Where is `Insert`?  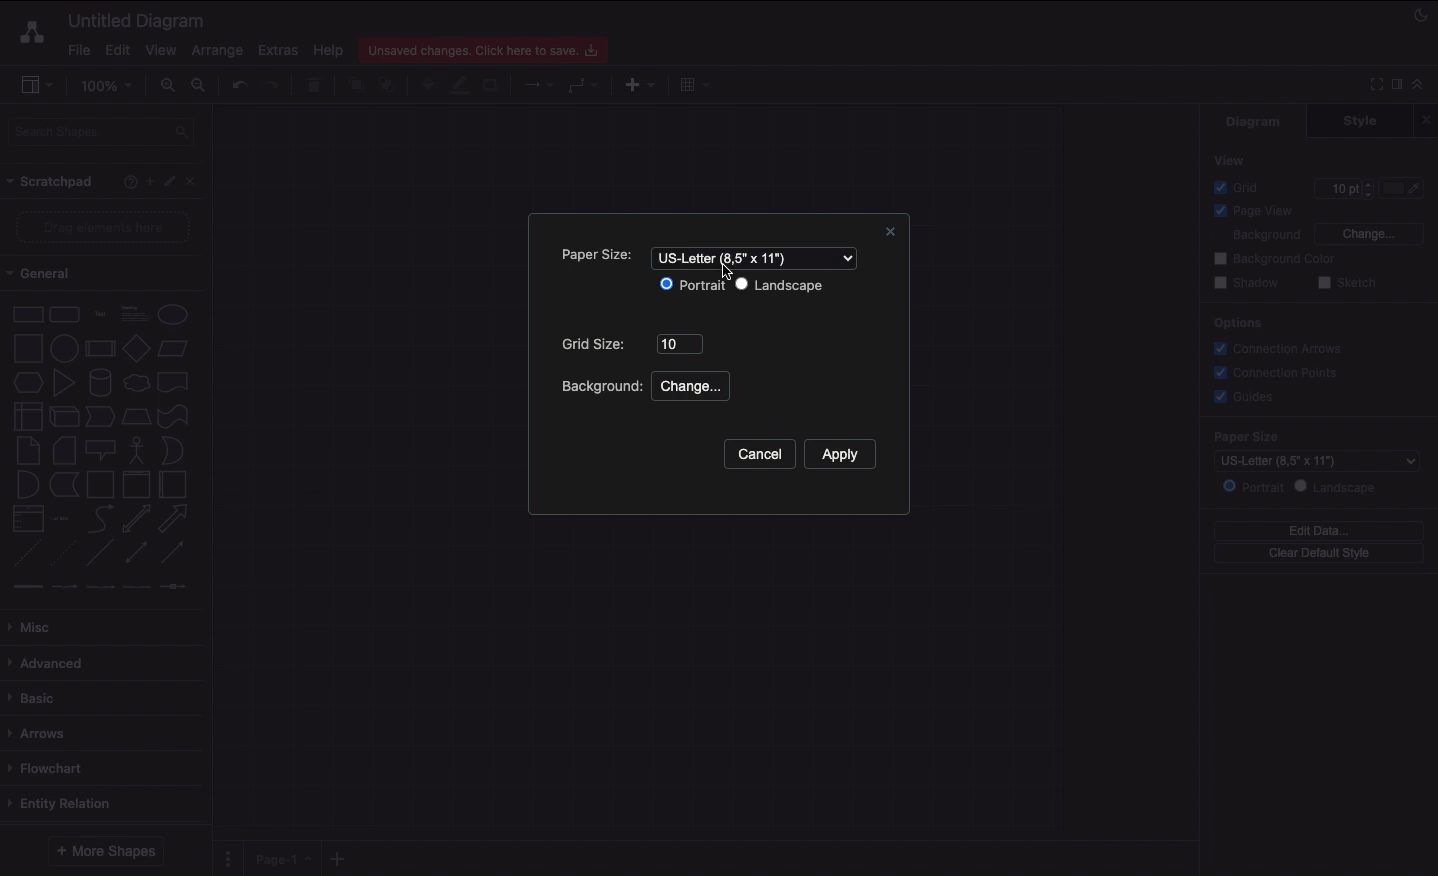 Insert is located at coordinates (635, 83).